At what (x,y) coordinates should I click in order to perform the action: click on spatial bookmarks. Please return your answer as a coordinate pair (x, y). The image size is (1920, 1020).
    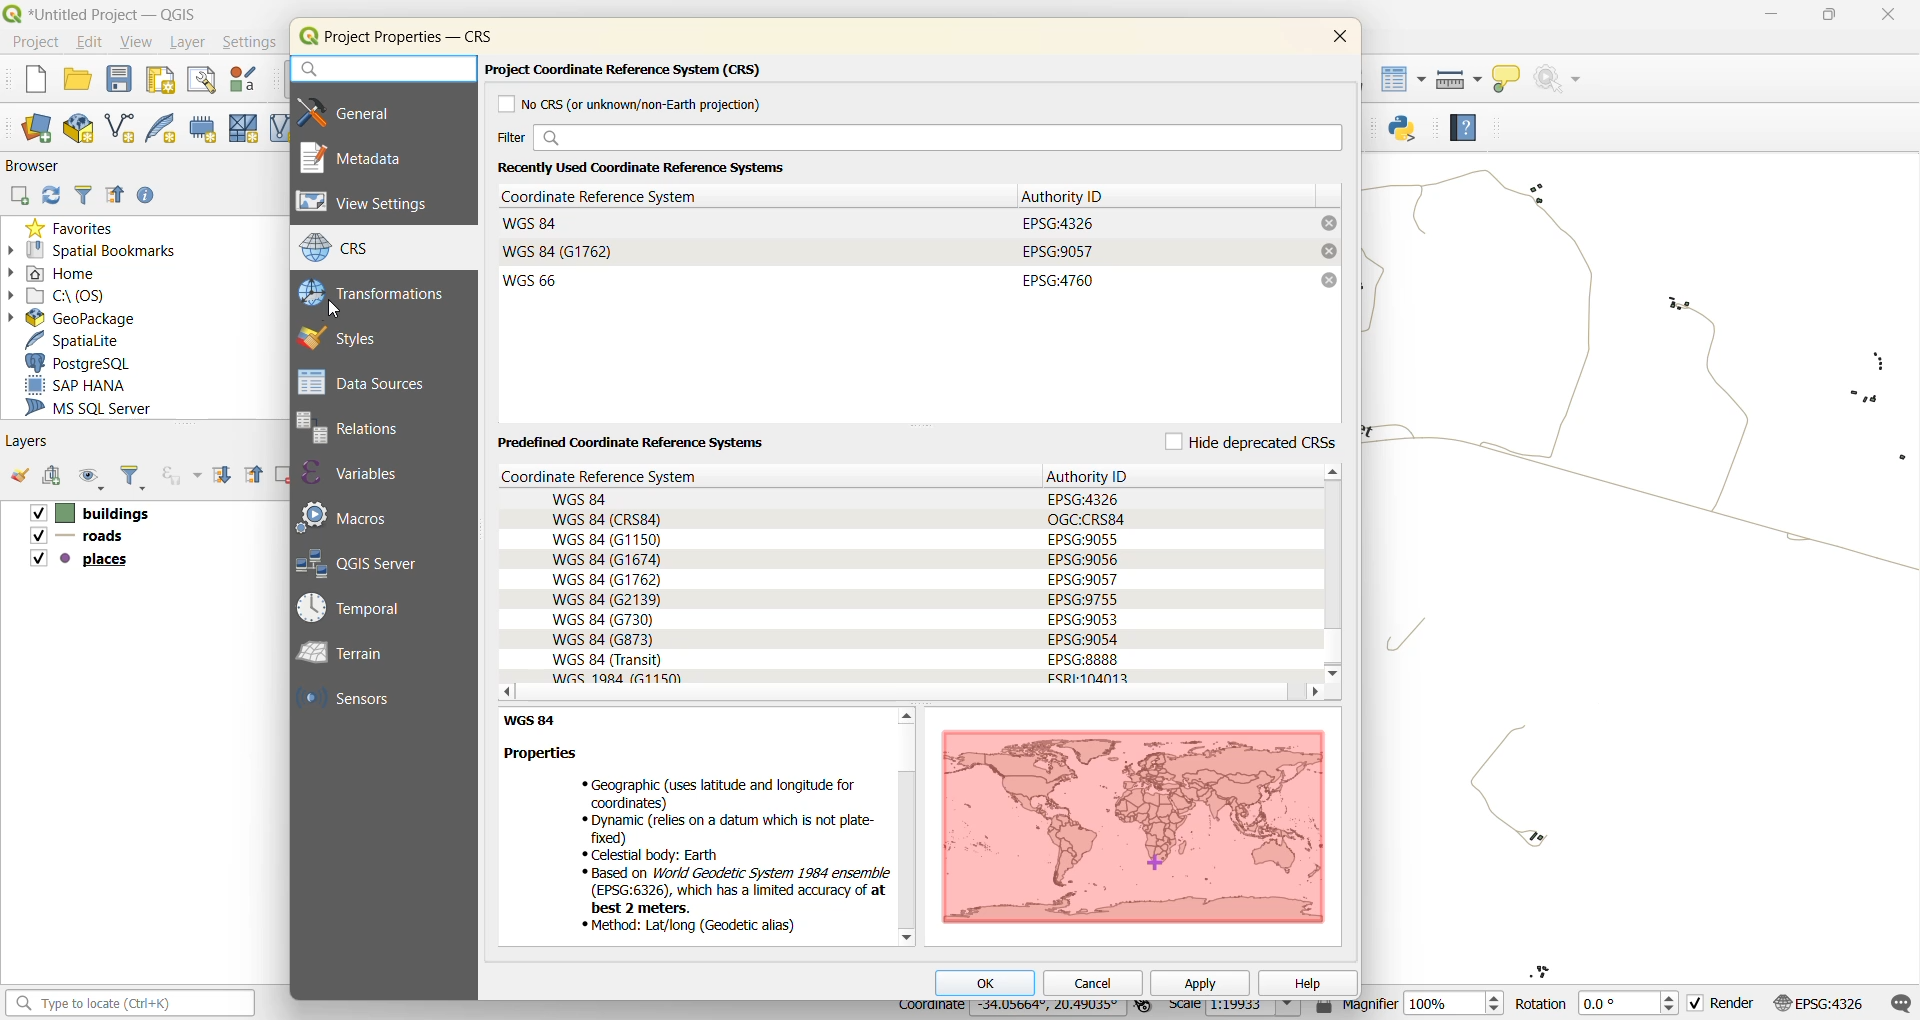
    Looking at the image, I should click on (94, 250).